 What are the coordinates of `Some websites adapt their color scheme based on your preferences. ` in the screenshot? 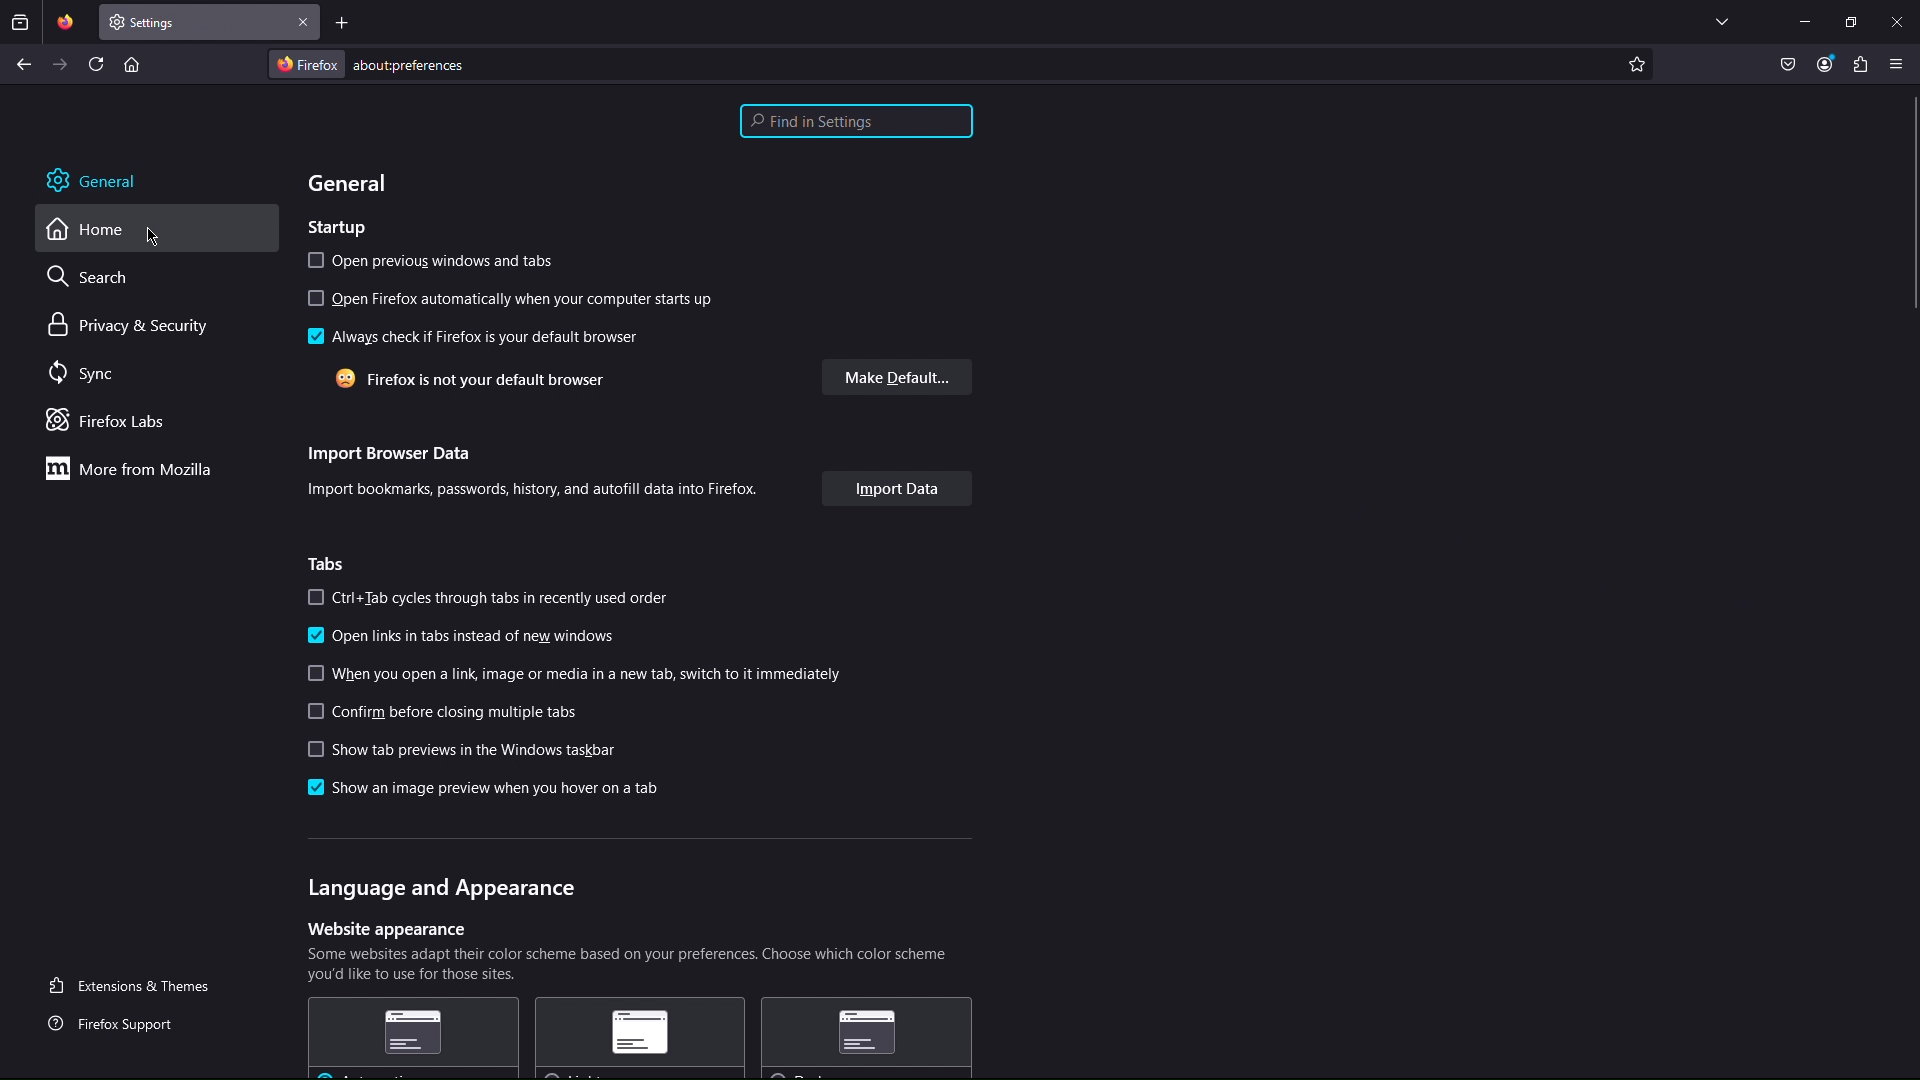 It's located at (627, 965).